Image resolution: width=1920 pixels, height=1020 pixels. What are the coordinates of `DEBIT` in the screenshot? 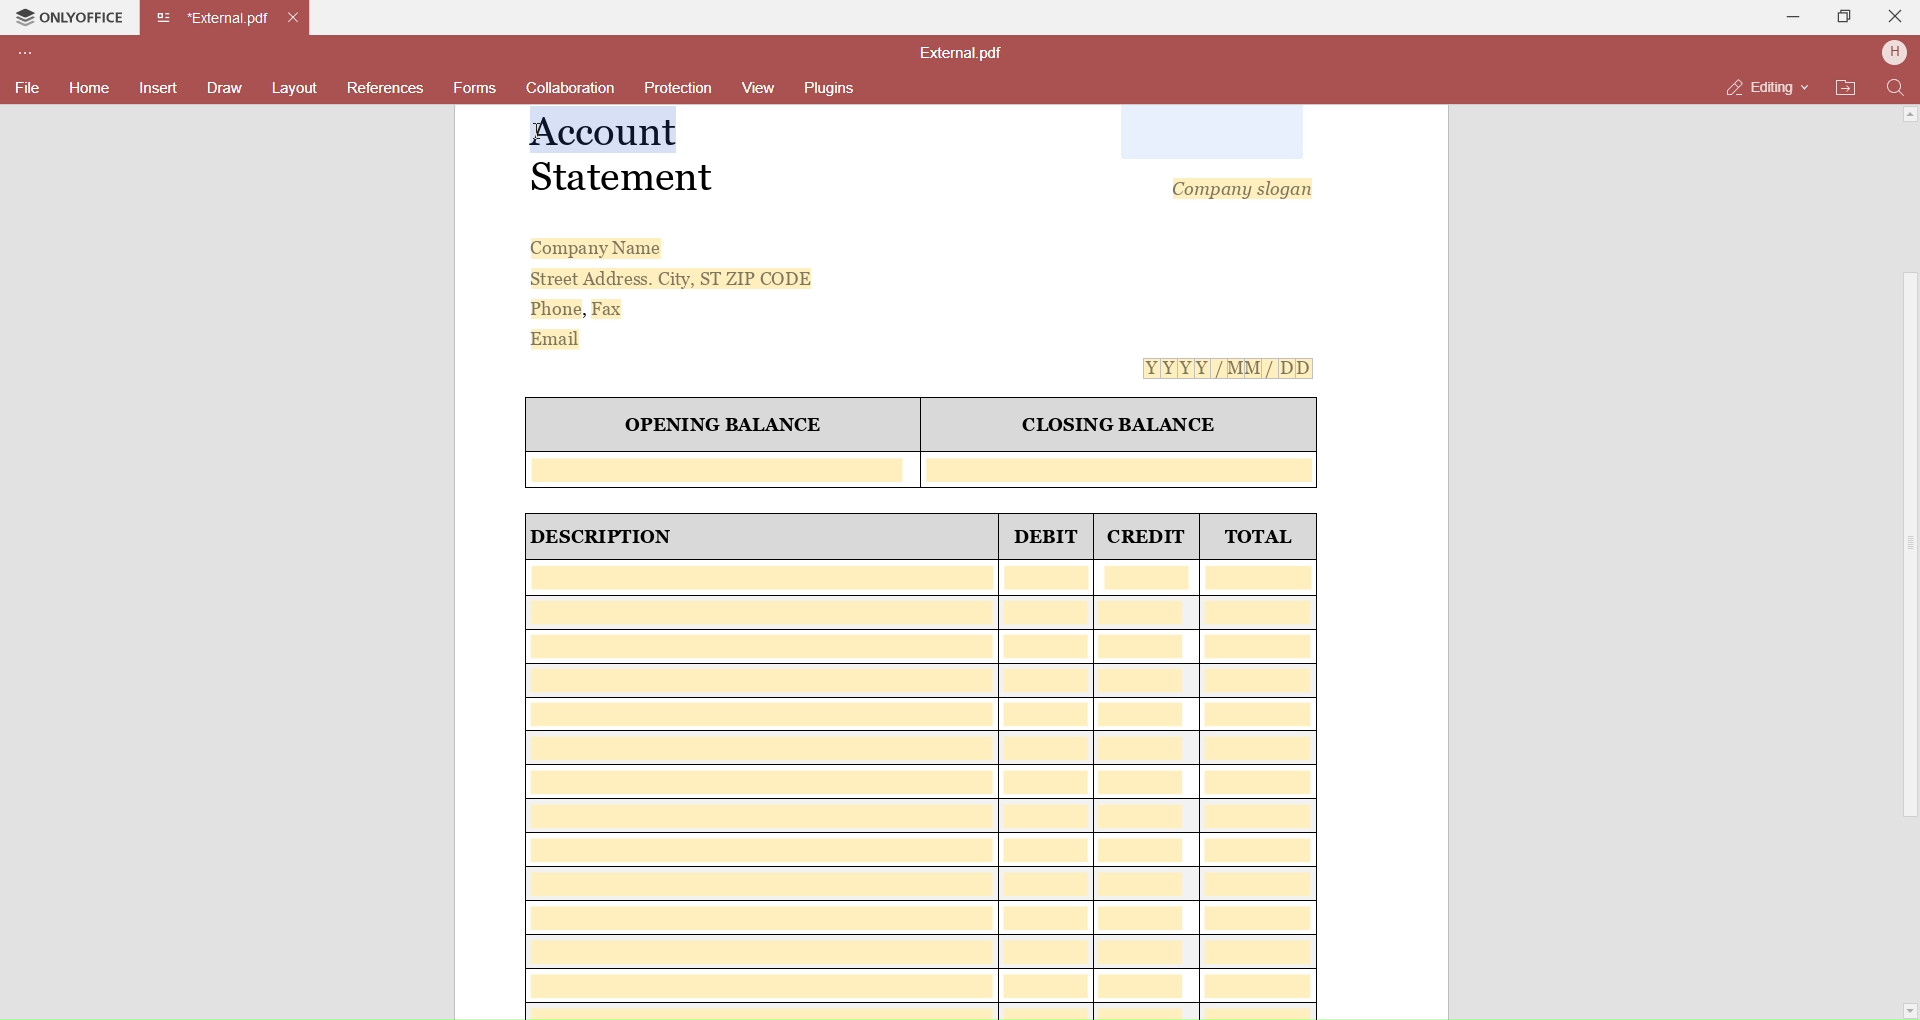 It's located at (1049, 536).